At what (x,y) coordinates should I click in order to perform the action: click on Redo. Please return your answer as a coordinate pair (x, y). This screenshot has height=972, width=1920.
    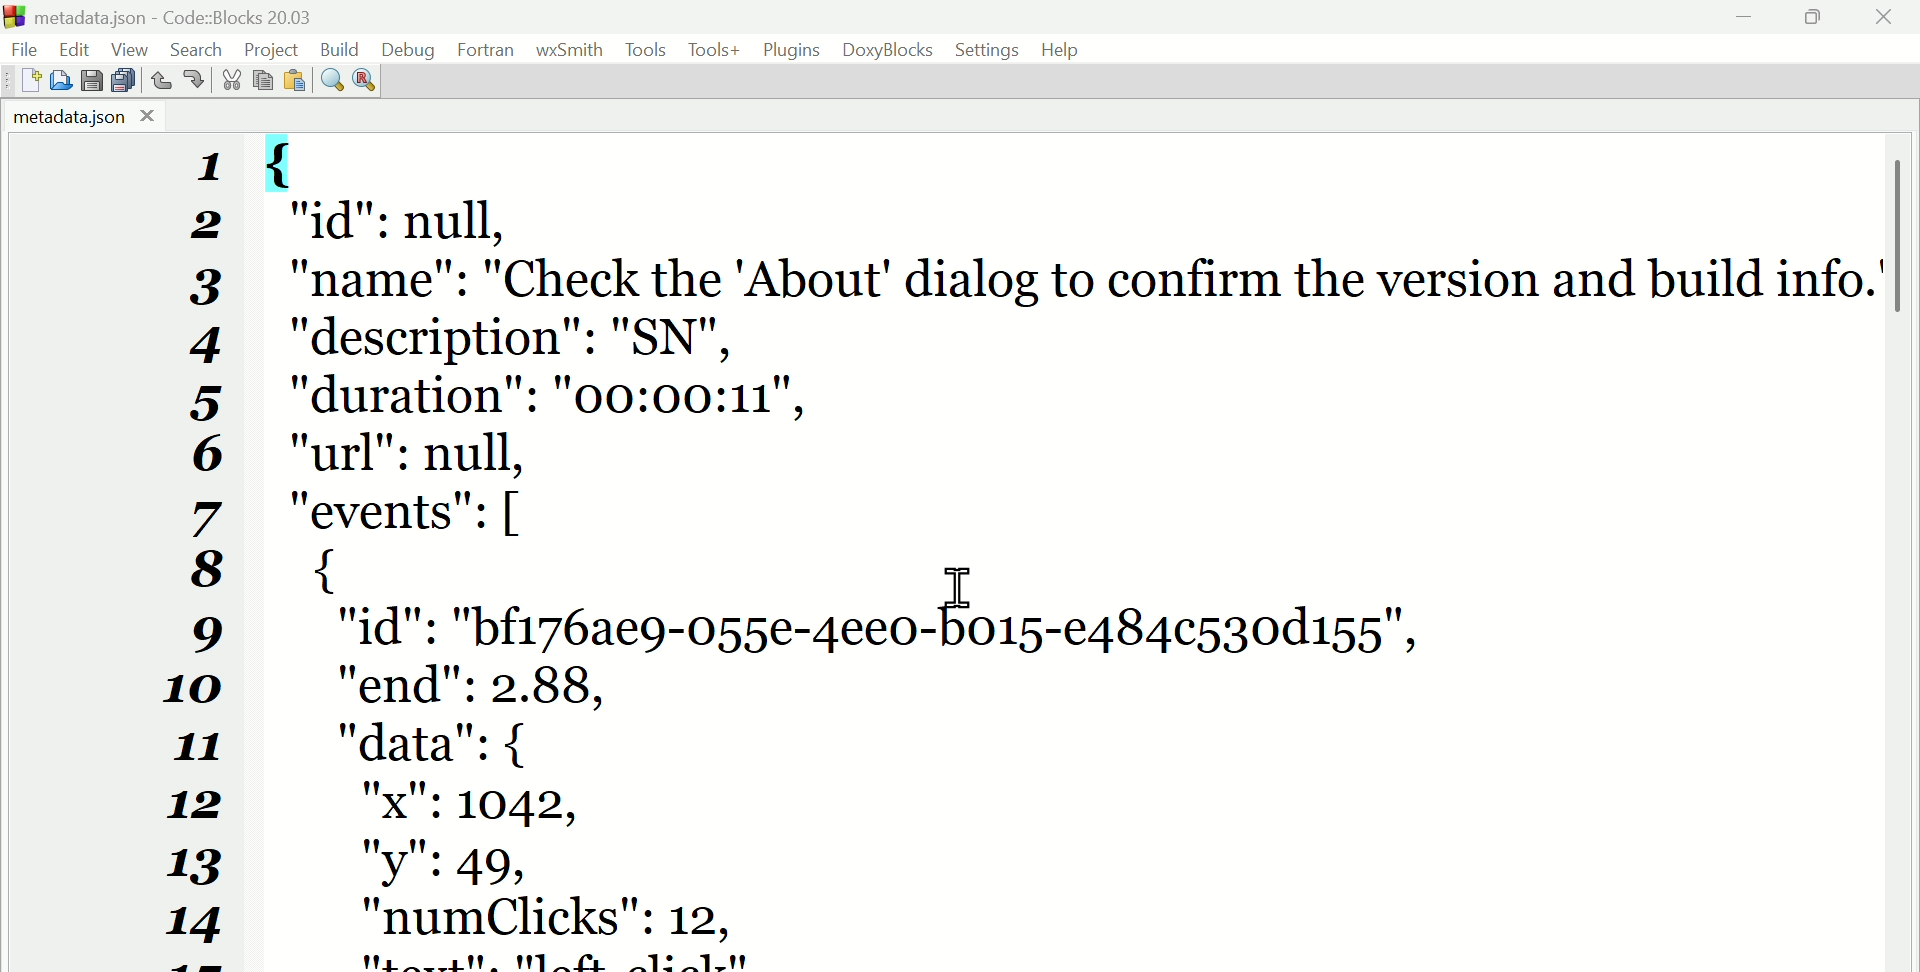
    Looking at the image, I should click on (193, 78).